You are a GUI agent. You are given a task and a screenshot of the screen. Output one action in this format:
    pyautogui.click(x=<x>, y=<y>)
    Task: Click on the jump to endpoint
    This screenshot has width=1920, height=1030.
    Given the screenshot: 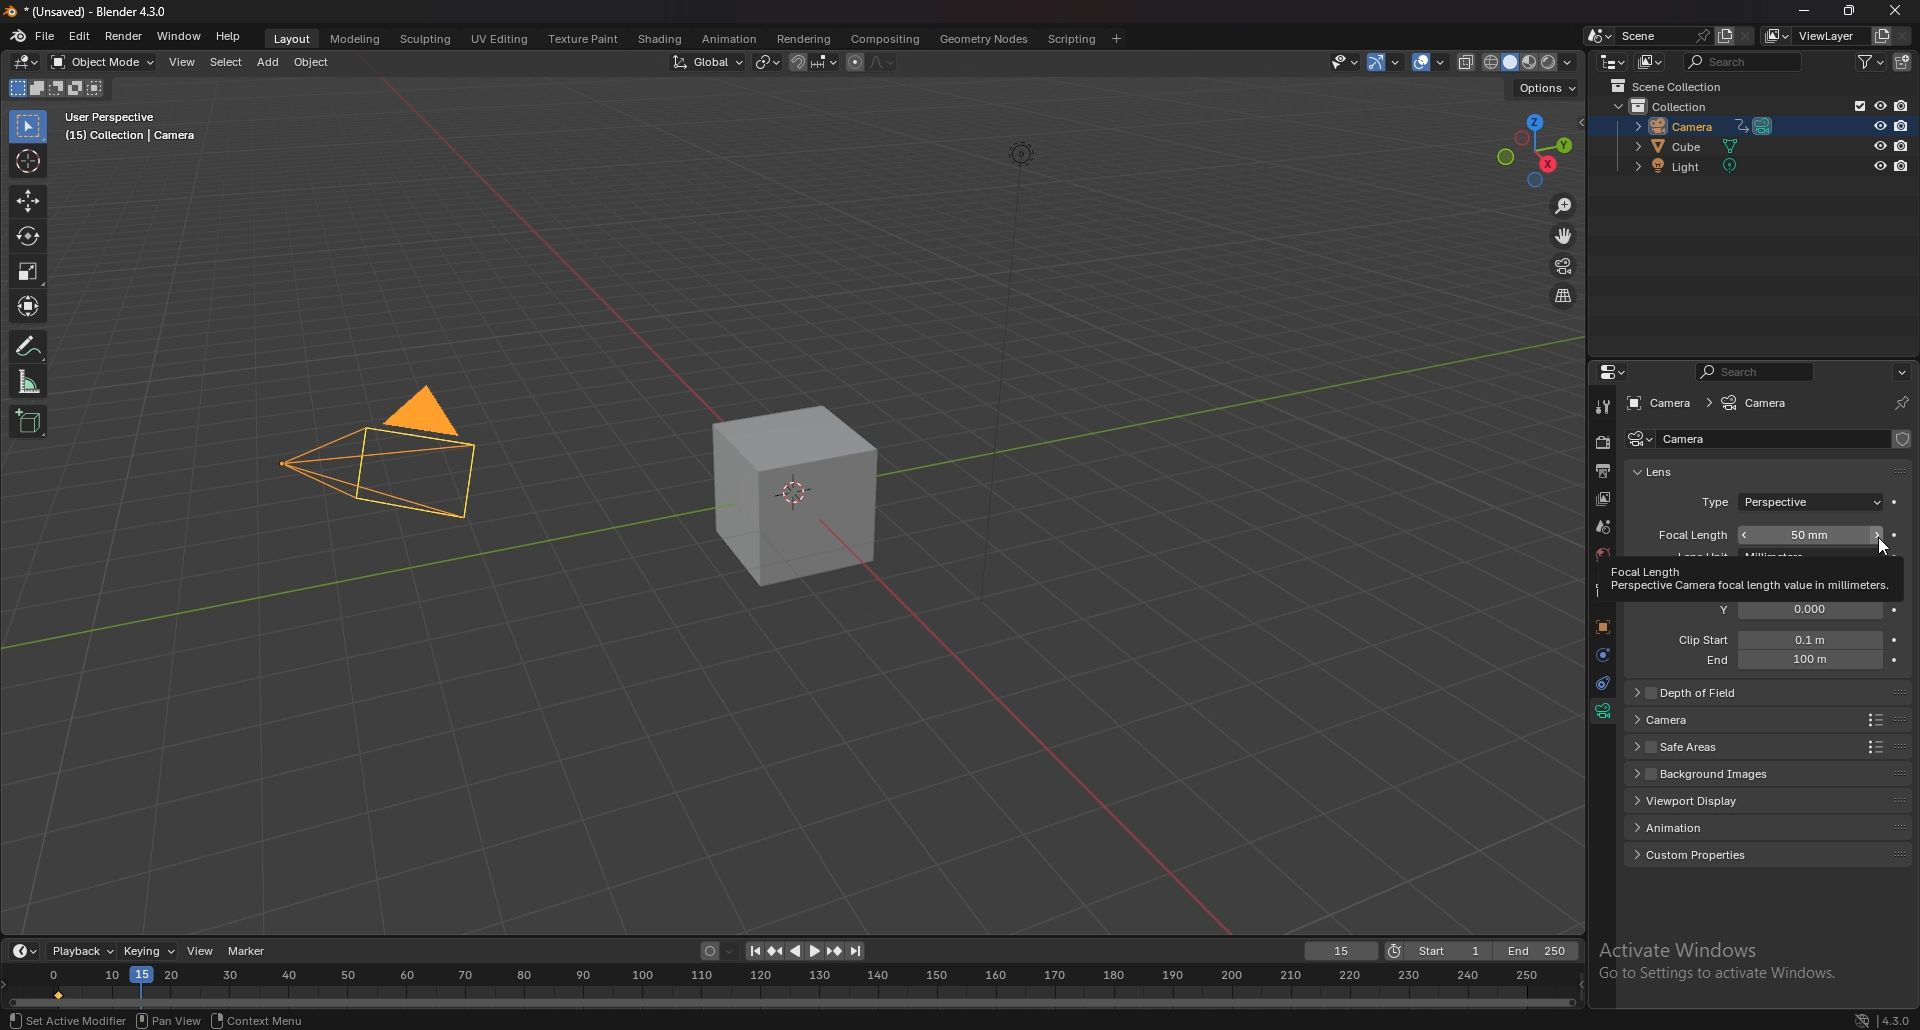 What is the action you would take?
    pyautogui.click(x=857, y=951)
    